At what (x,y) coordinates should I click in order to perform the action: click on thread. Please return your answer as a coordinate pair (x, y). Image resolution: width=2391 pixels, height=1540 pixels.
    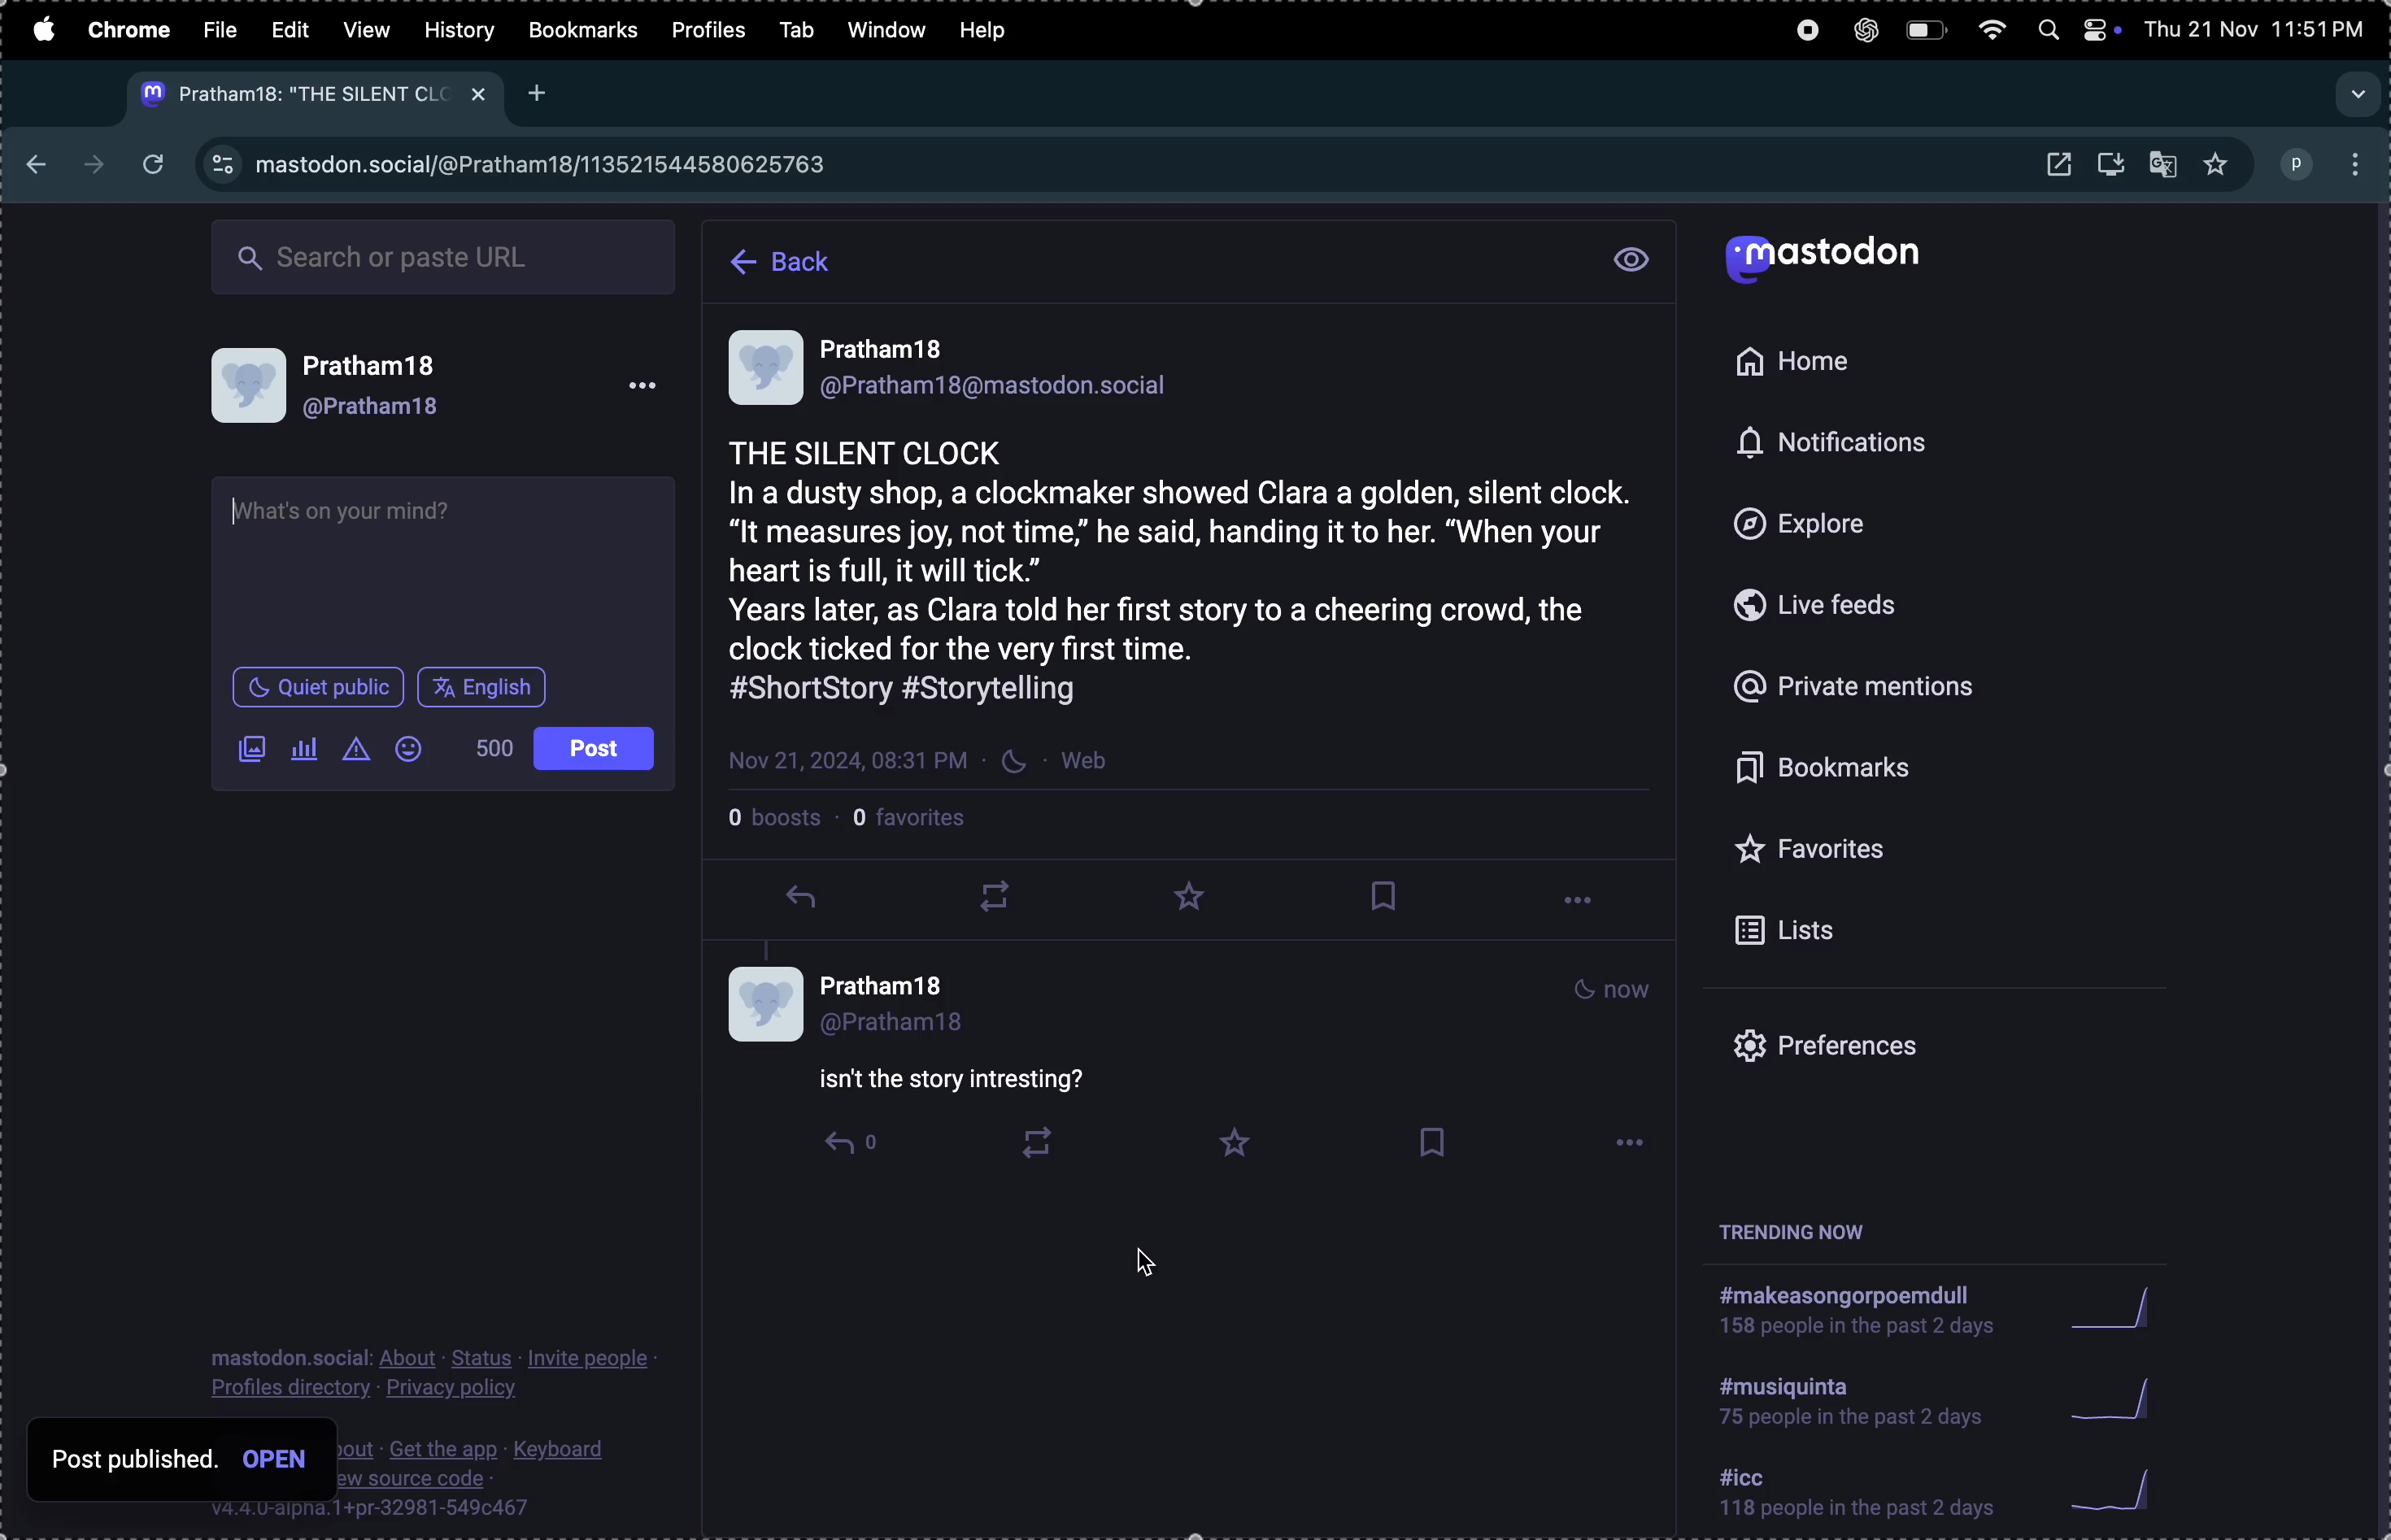
    Looking at the image, I should click on (1195, 1069).